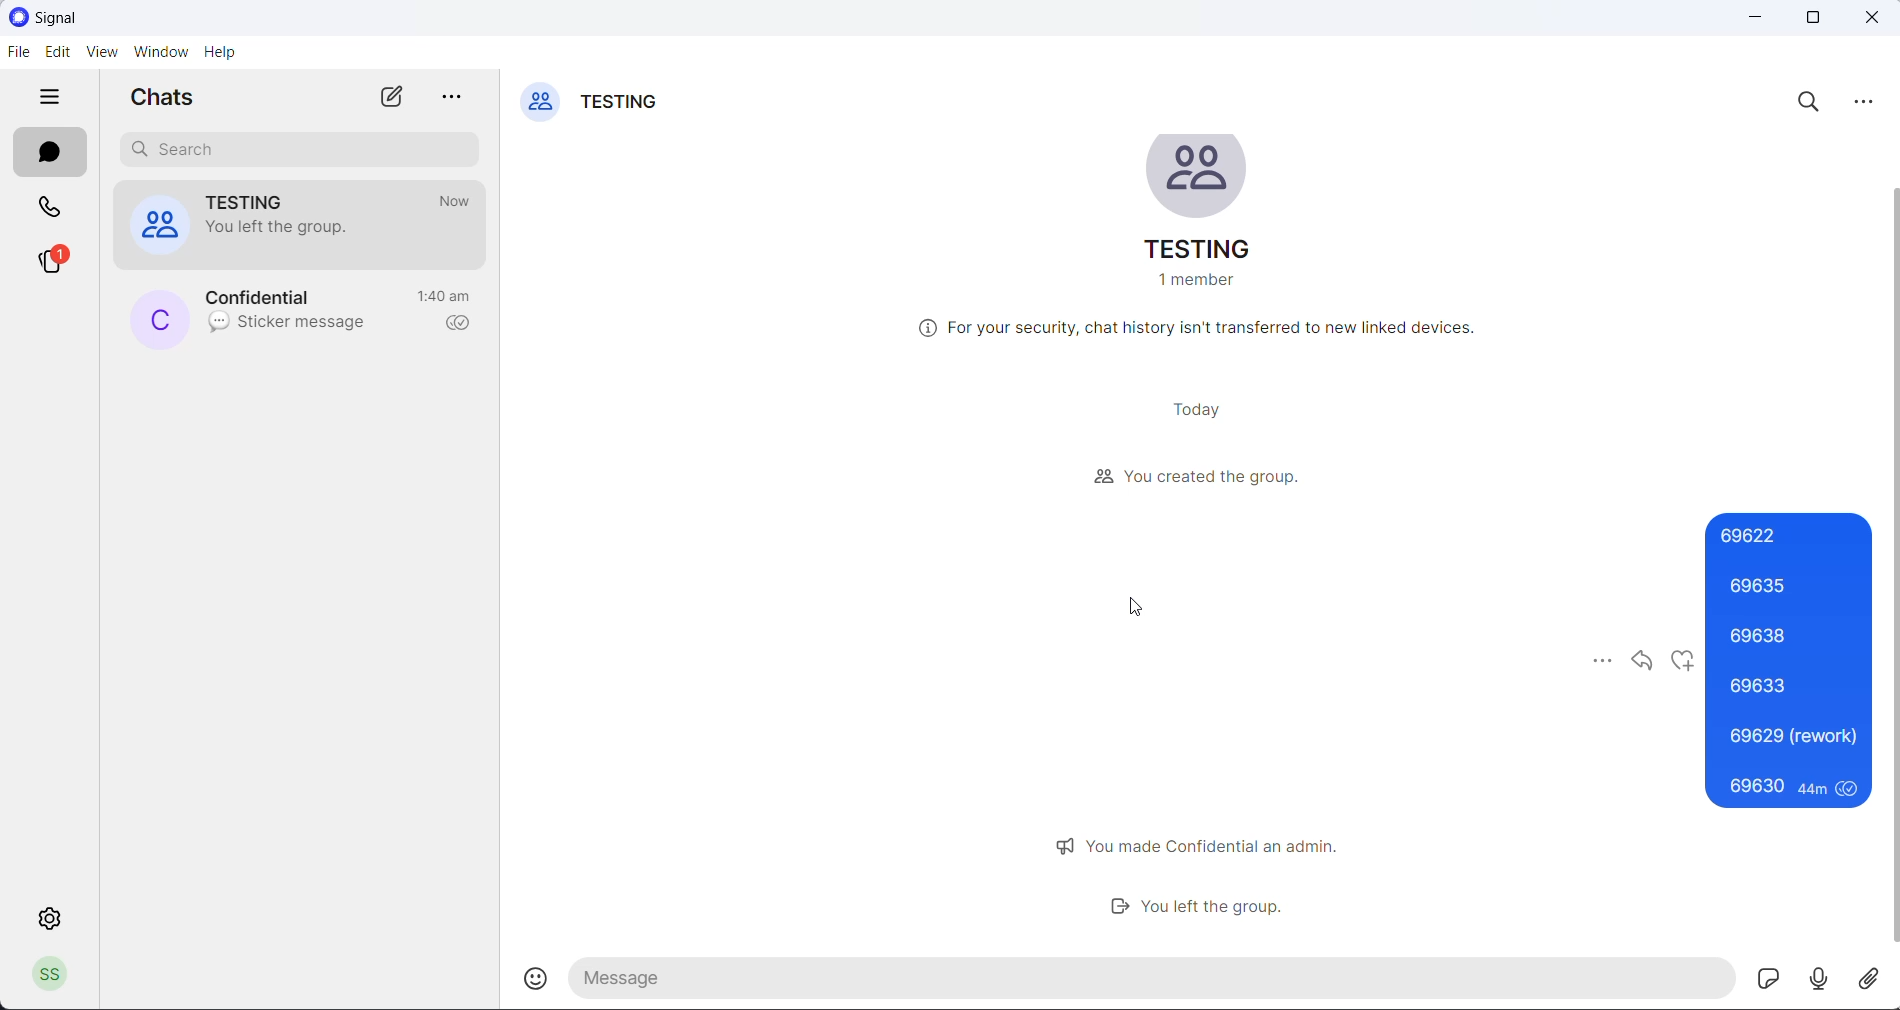  What do you see at coordinates (290, 327) in the screenshot?
I see `last message` at bounding box center [290, 327].